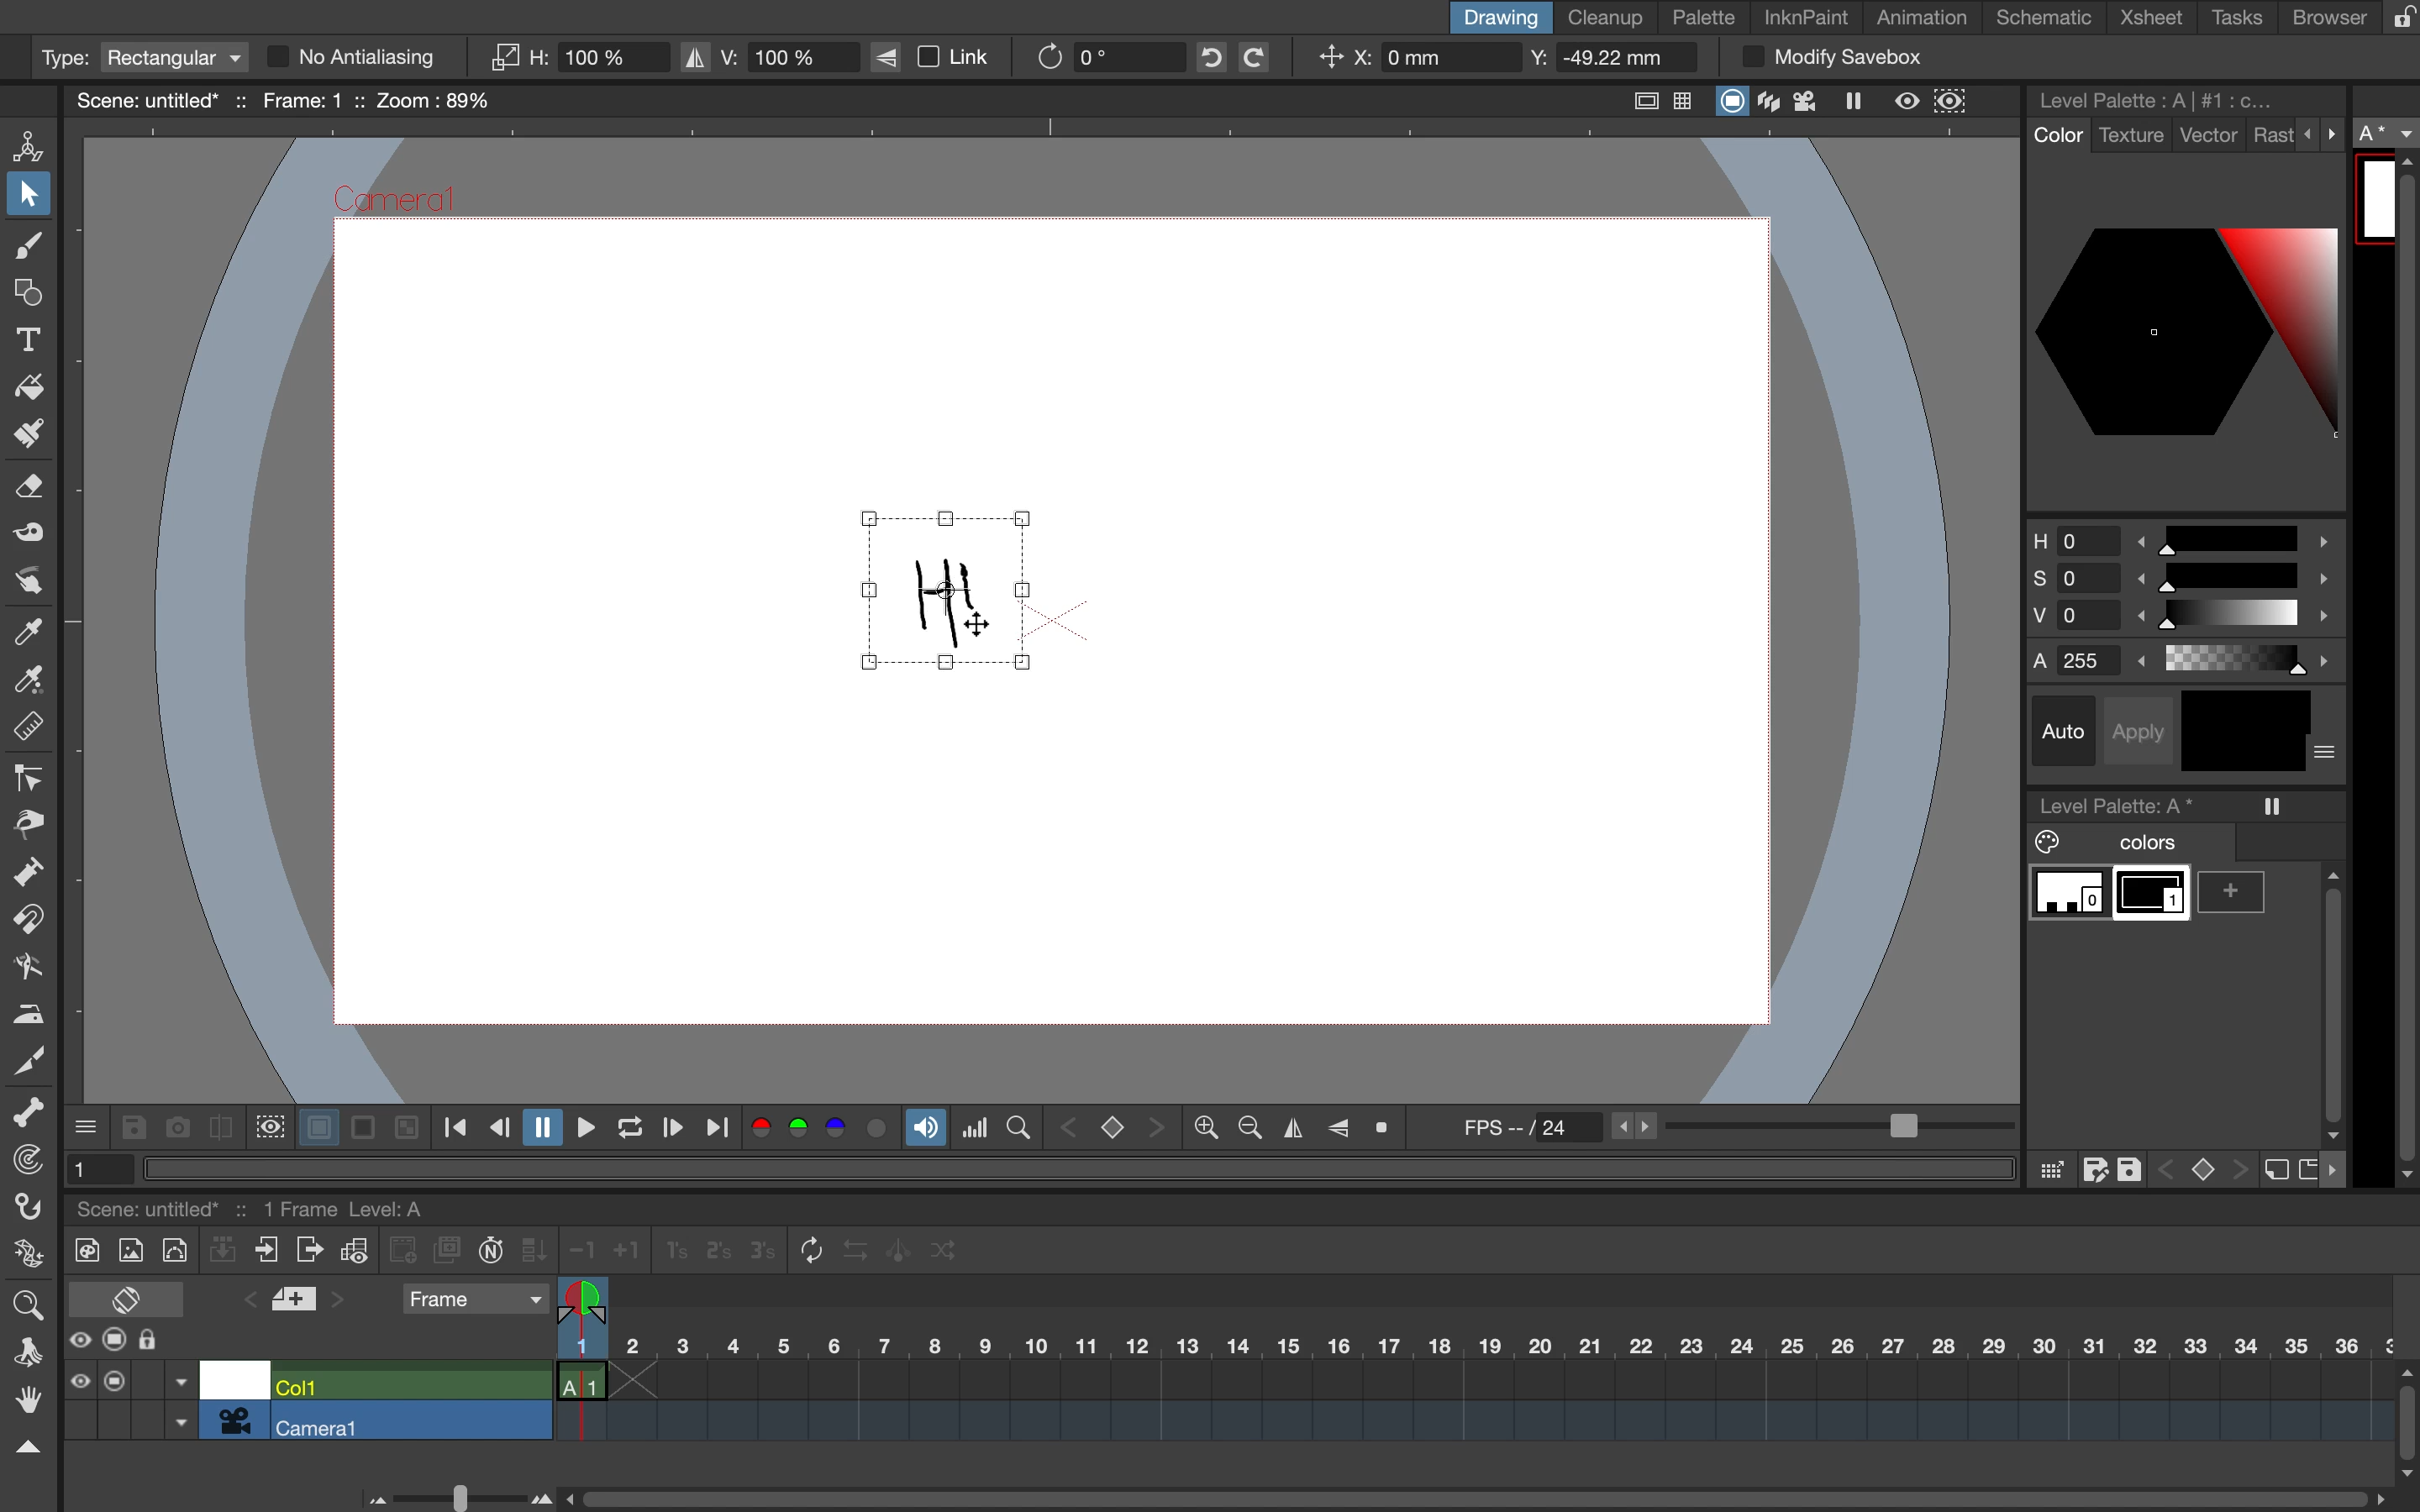 The height and width of the screenshot is (1512, 2420). Describe the element at coordinates (2327, 754) in the screenshot. I see `more options` at that location.